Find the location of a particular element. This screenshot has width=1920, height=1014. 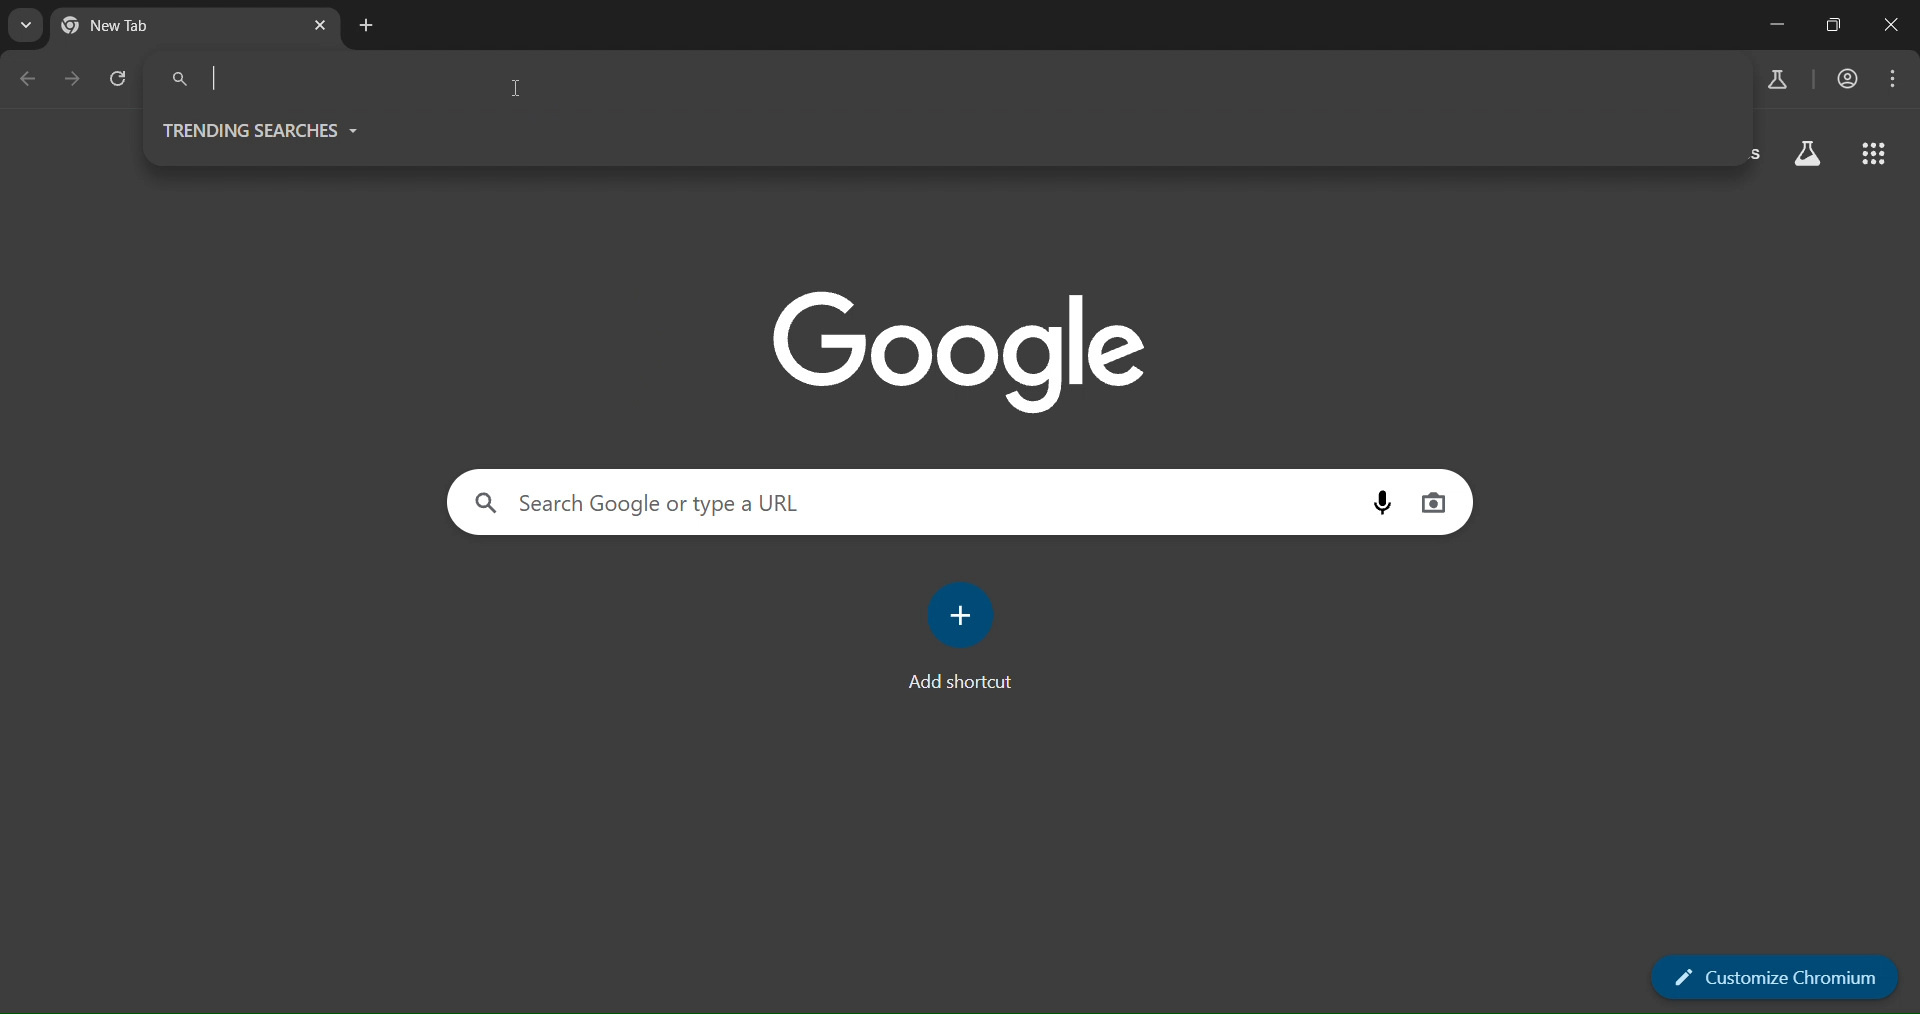

customize chromium is located at coordinates (1779, 971).